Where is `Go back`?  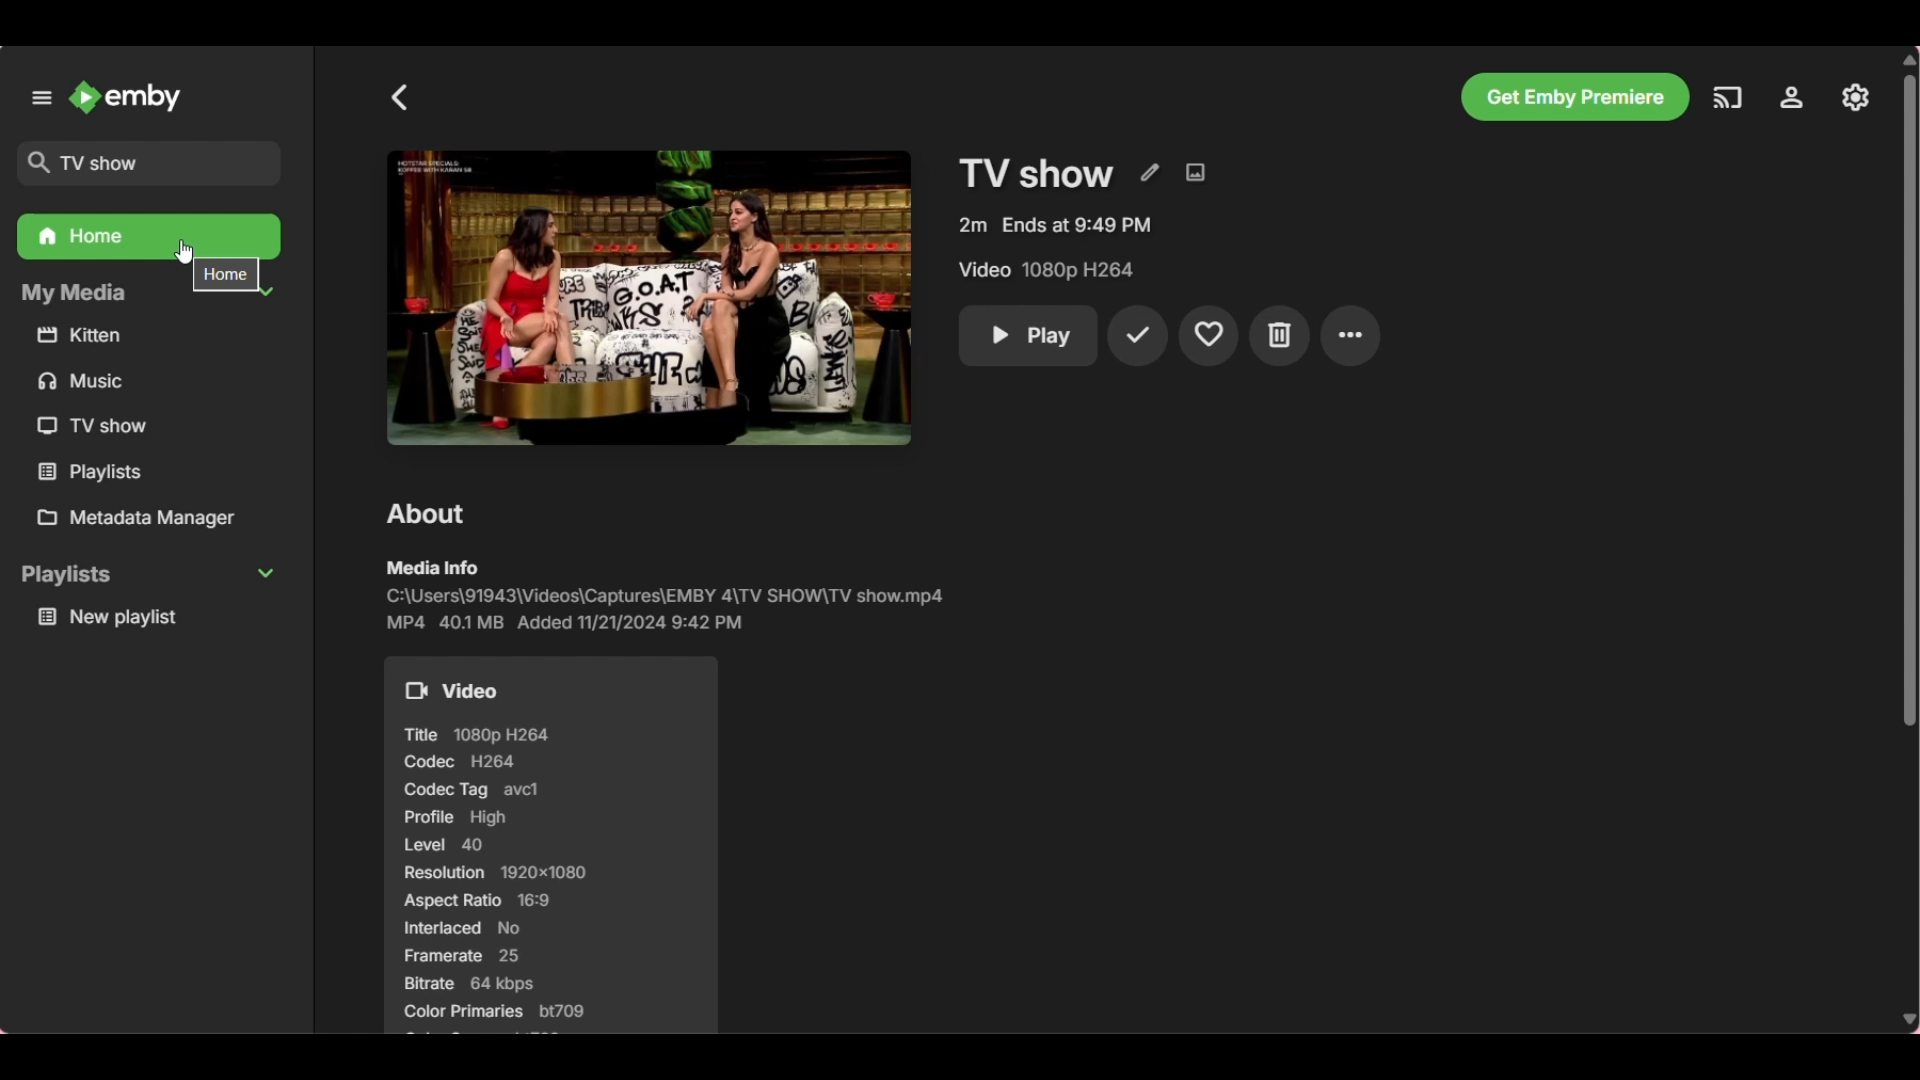
Go back is located at coordinates (400, 97).